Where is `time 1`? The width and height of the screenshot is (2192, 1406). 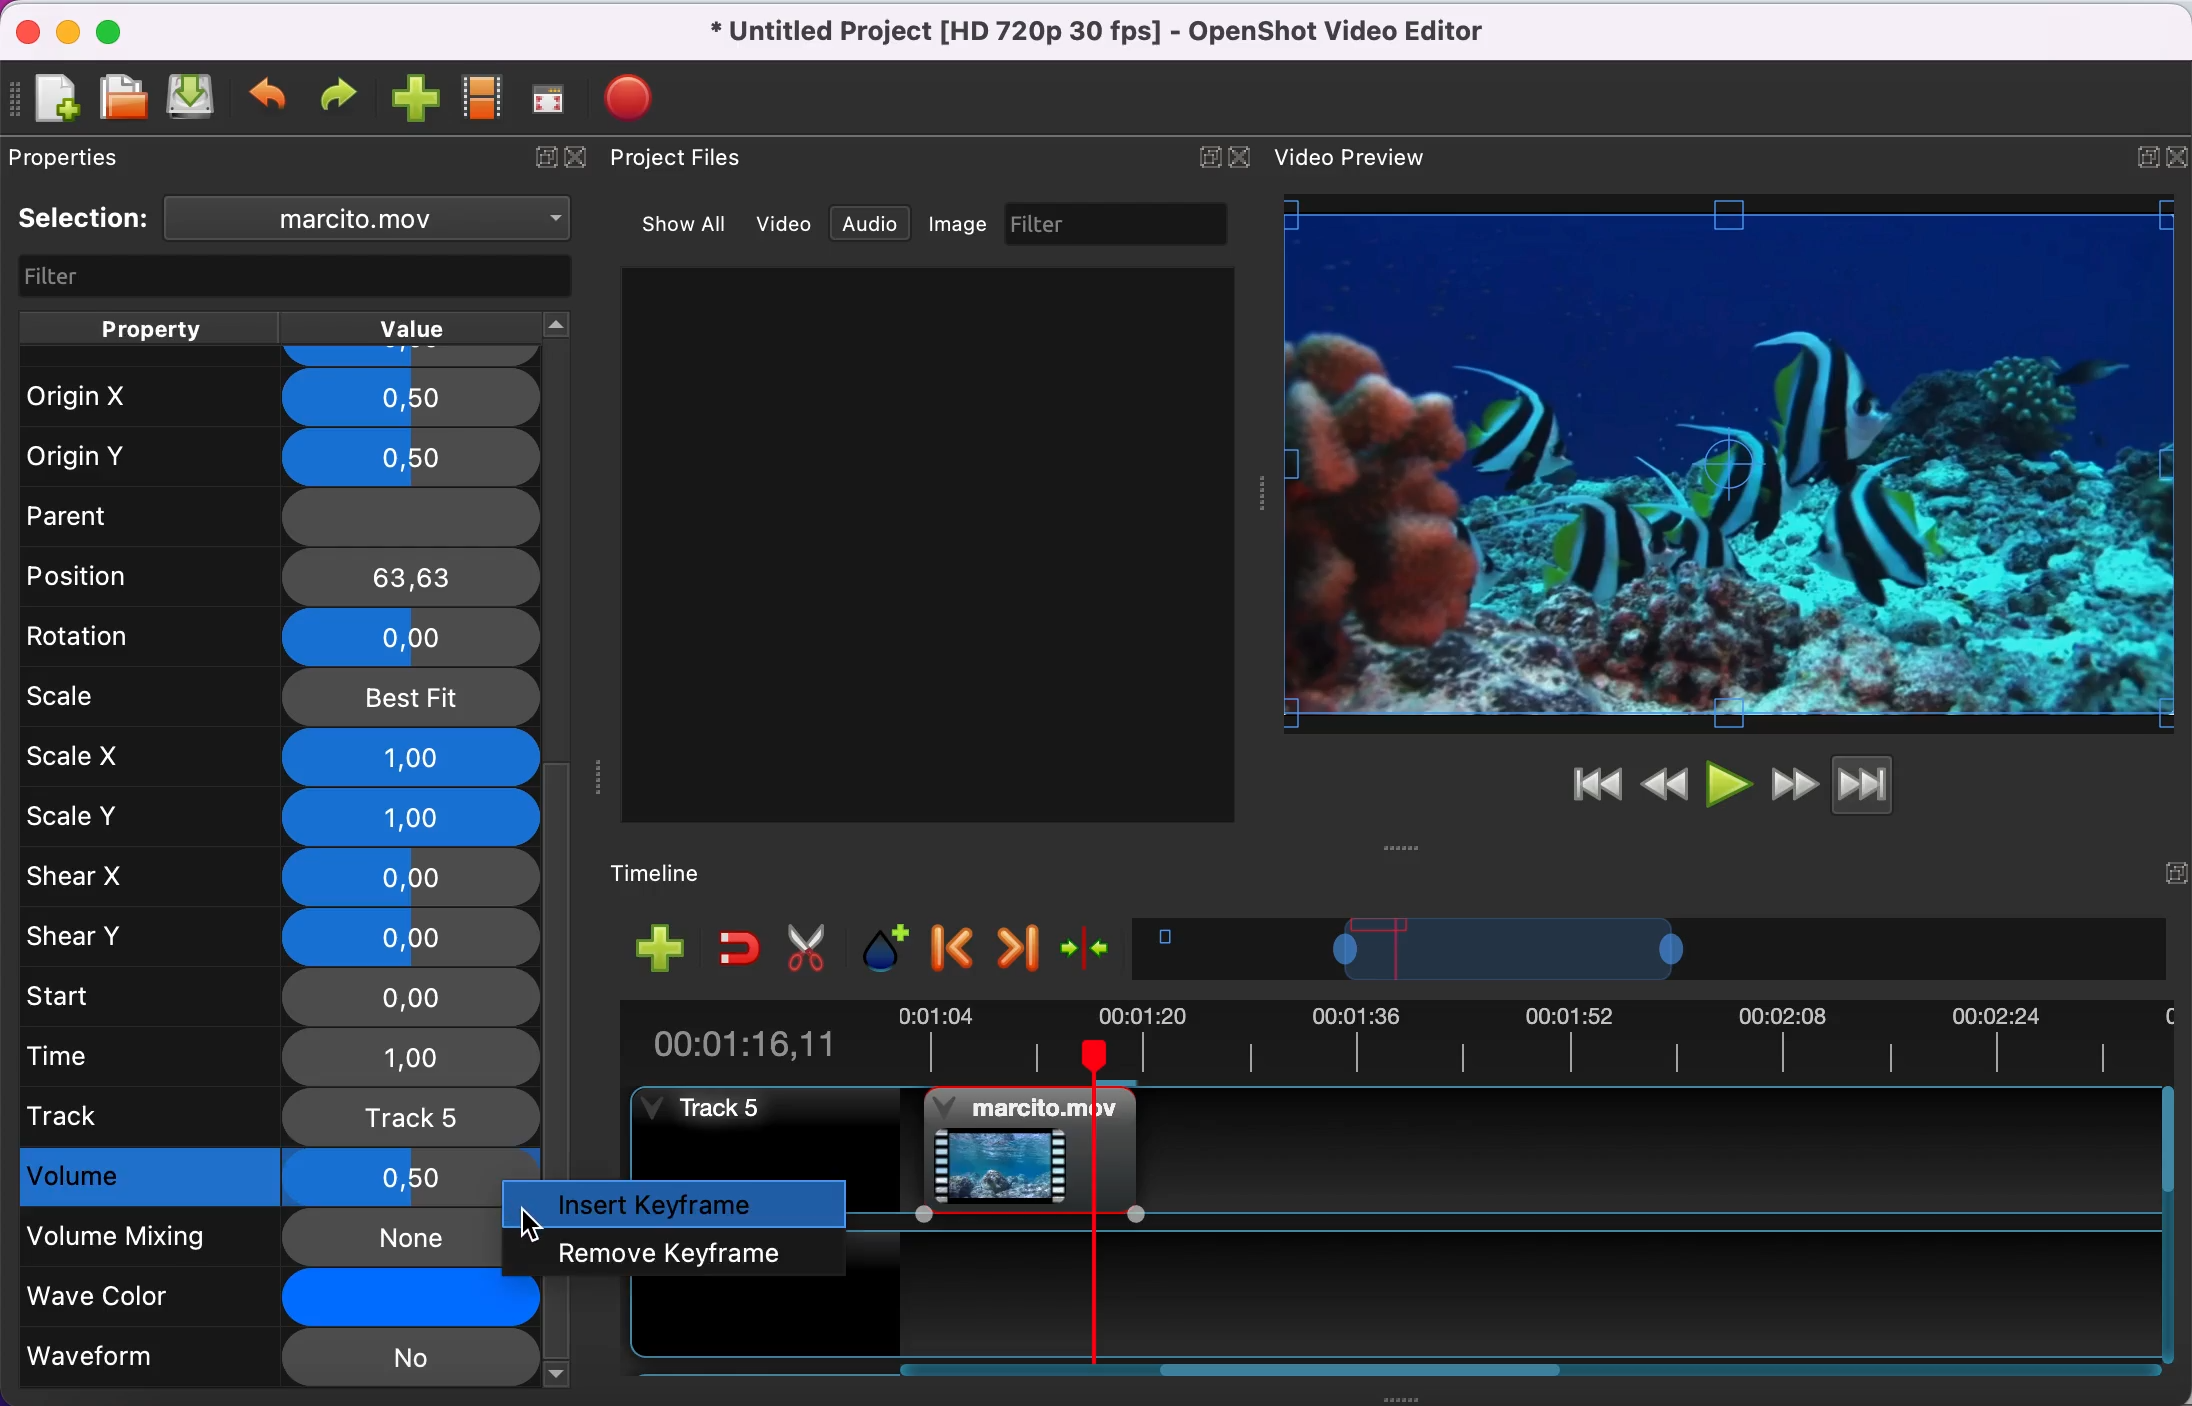 time 1 is located at coordinates (281, 1056).